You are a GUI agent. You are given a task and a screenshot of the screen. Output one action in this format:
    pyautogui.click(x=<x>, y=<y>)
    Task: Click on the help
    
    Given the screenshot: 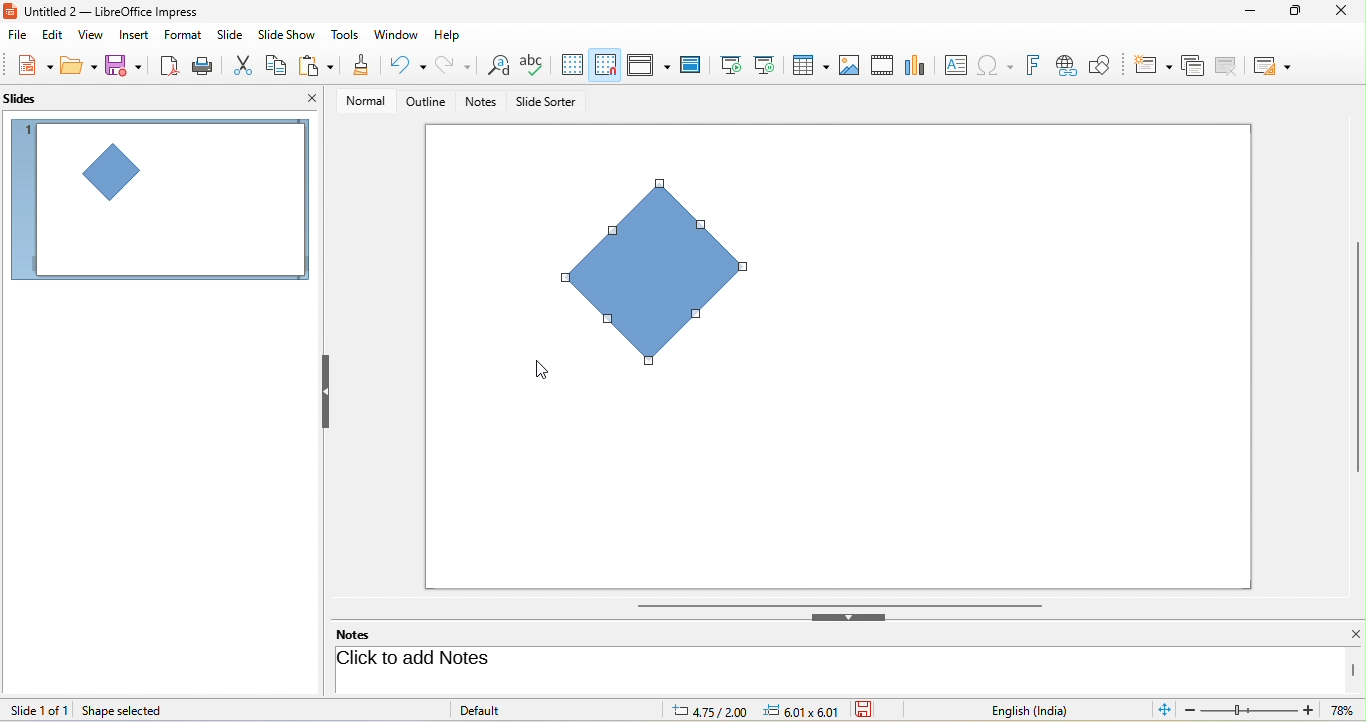 What is the action you would take?
    pyautogui.click(x=449, y=33)
    